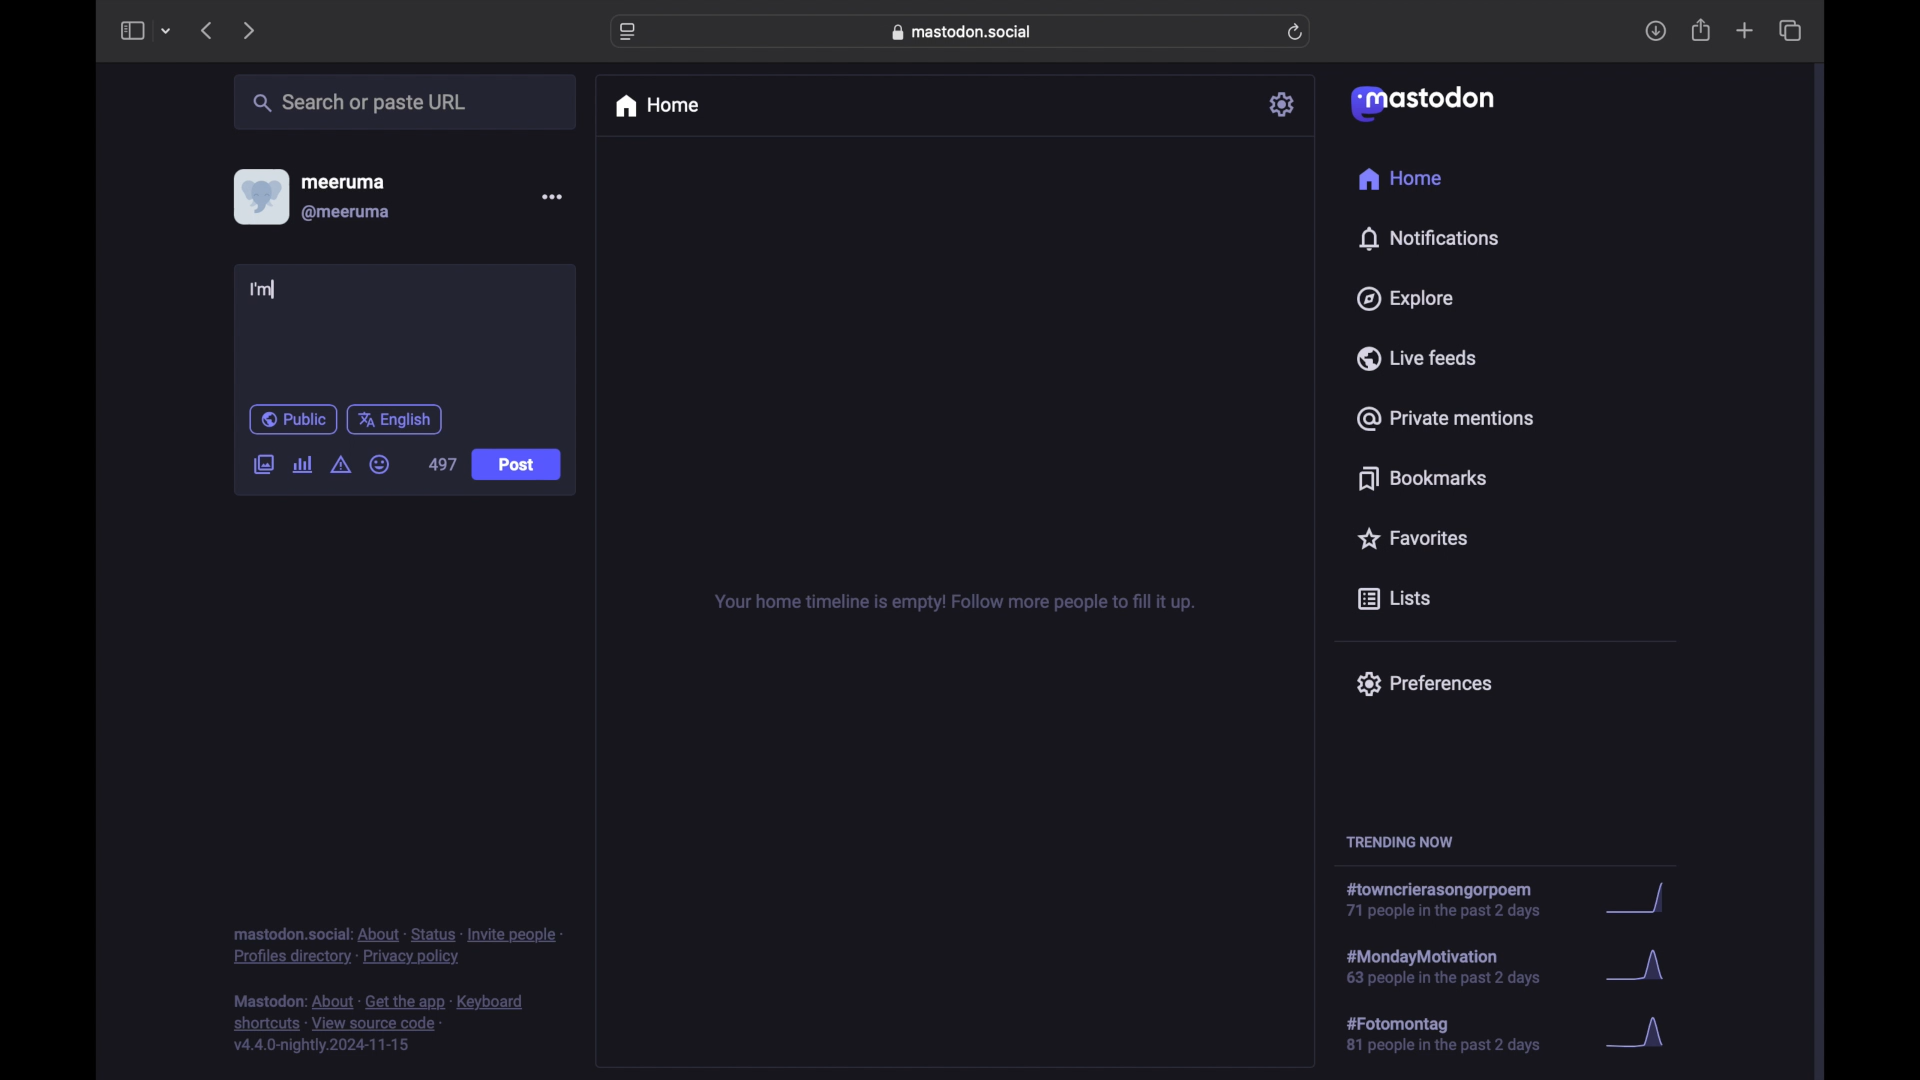 This screenshot has width=1920, height=1080. I want to click on show tab overview, so click(1792, 30).